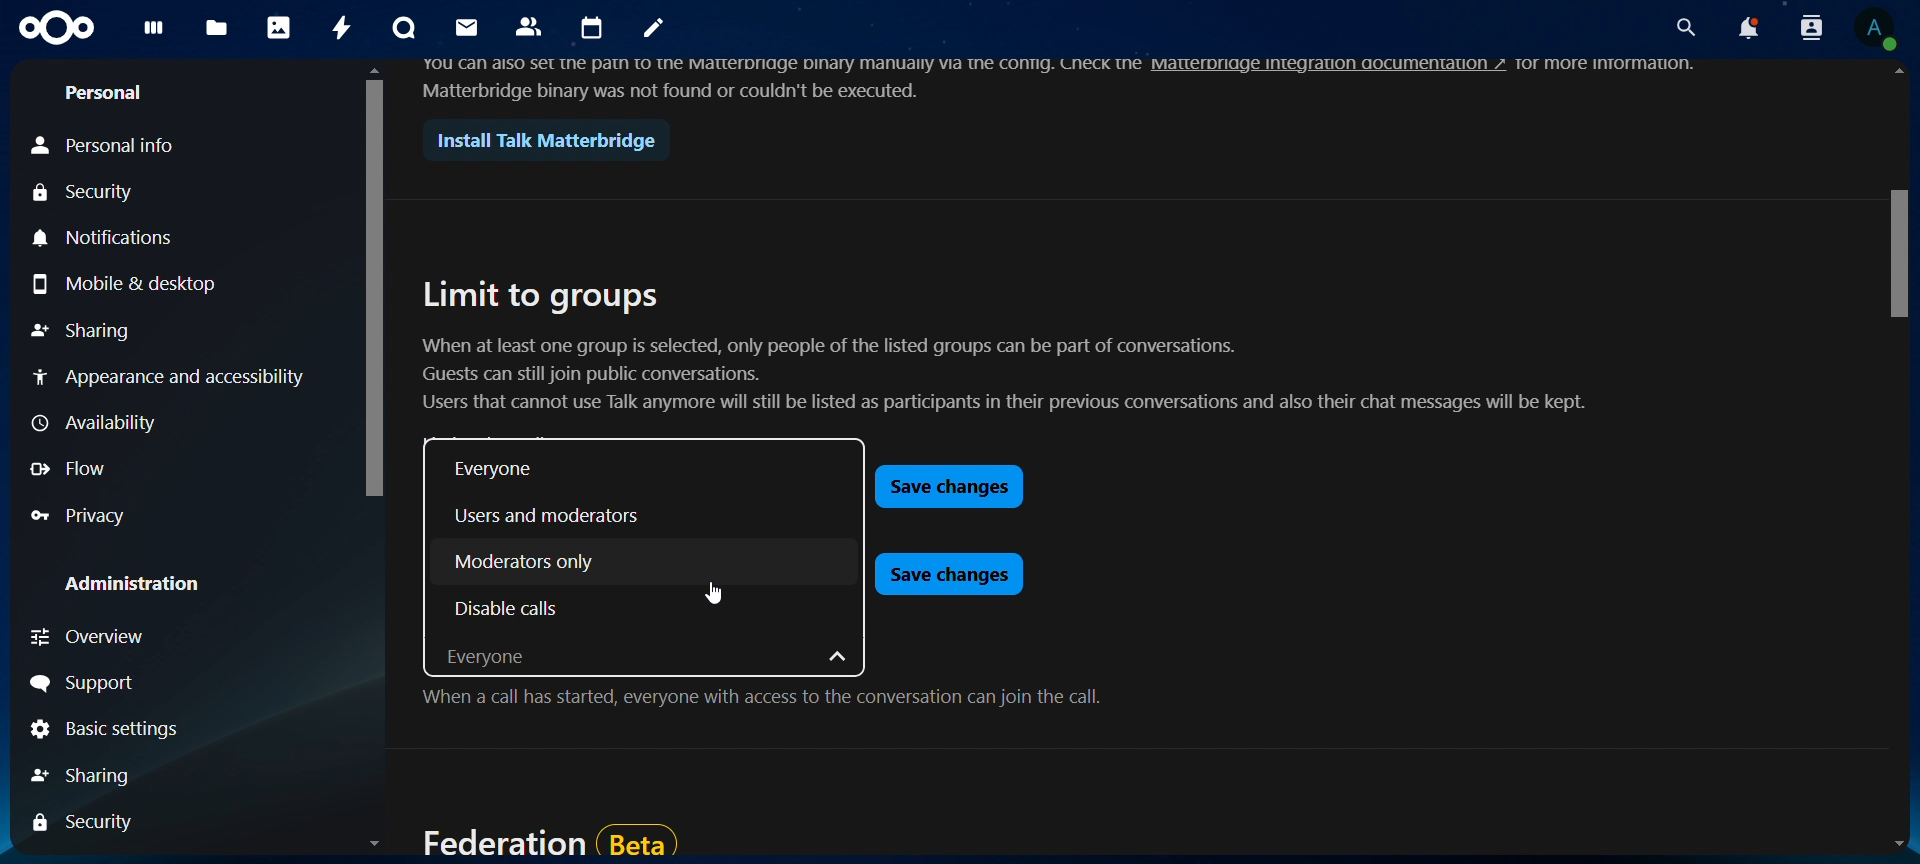 This screenshot has height=864, width=1920. What do you see at coordinates (673, 91) in the screenshot?
I see `Matterbridge binary was not found or couldn't be executed.` at bounding box center [673, 91].